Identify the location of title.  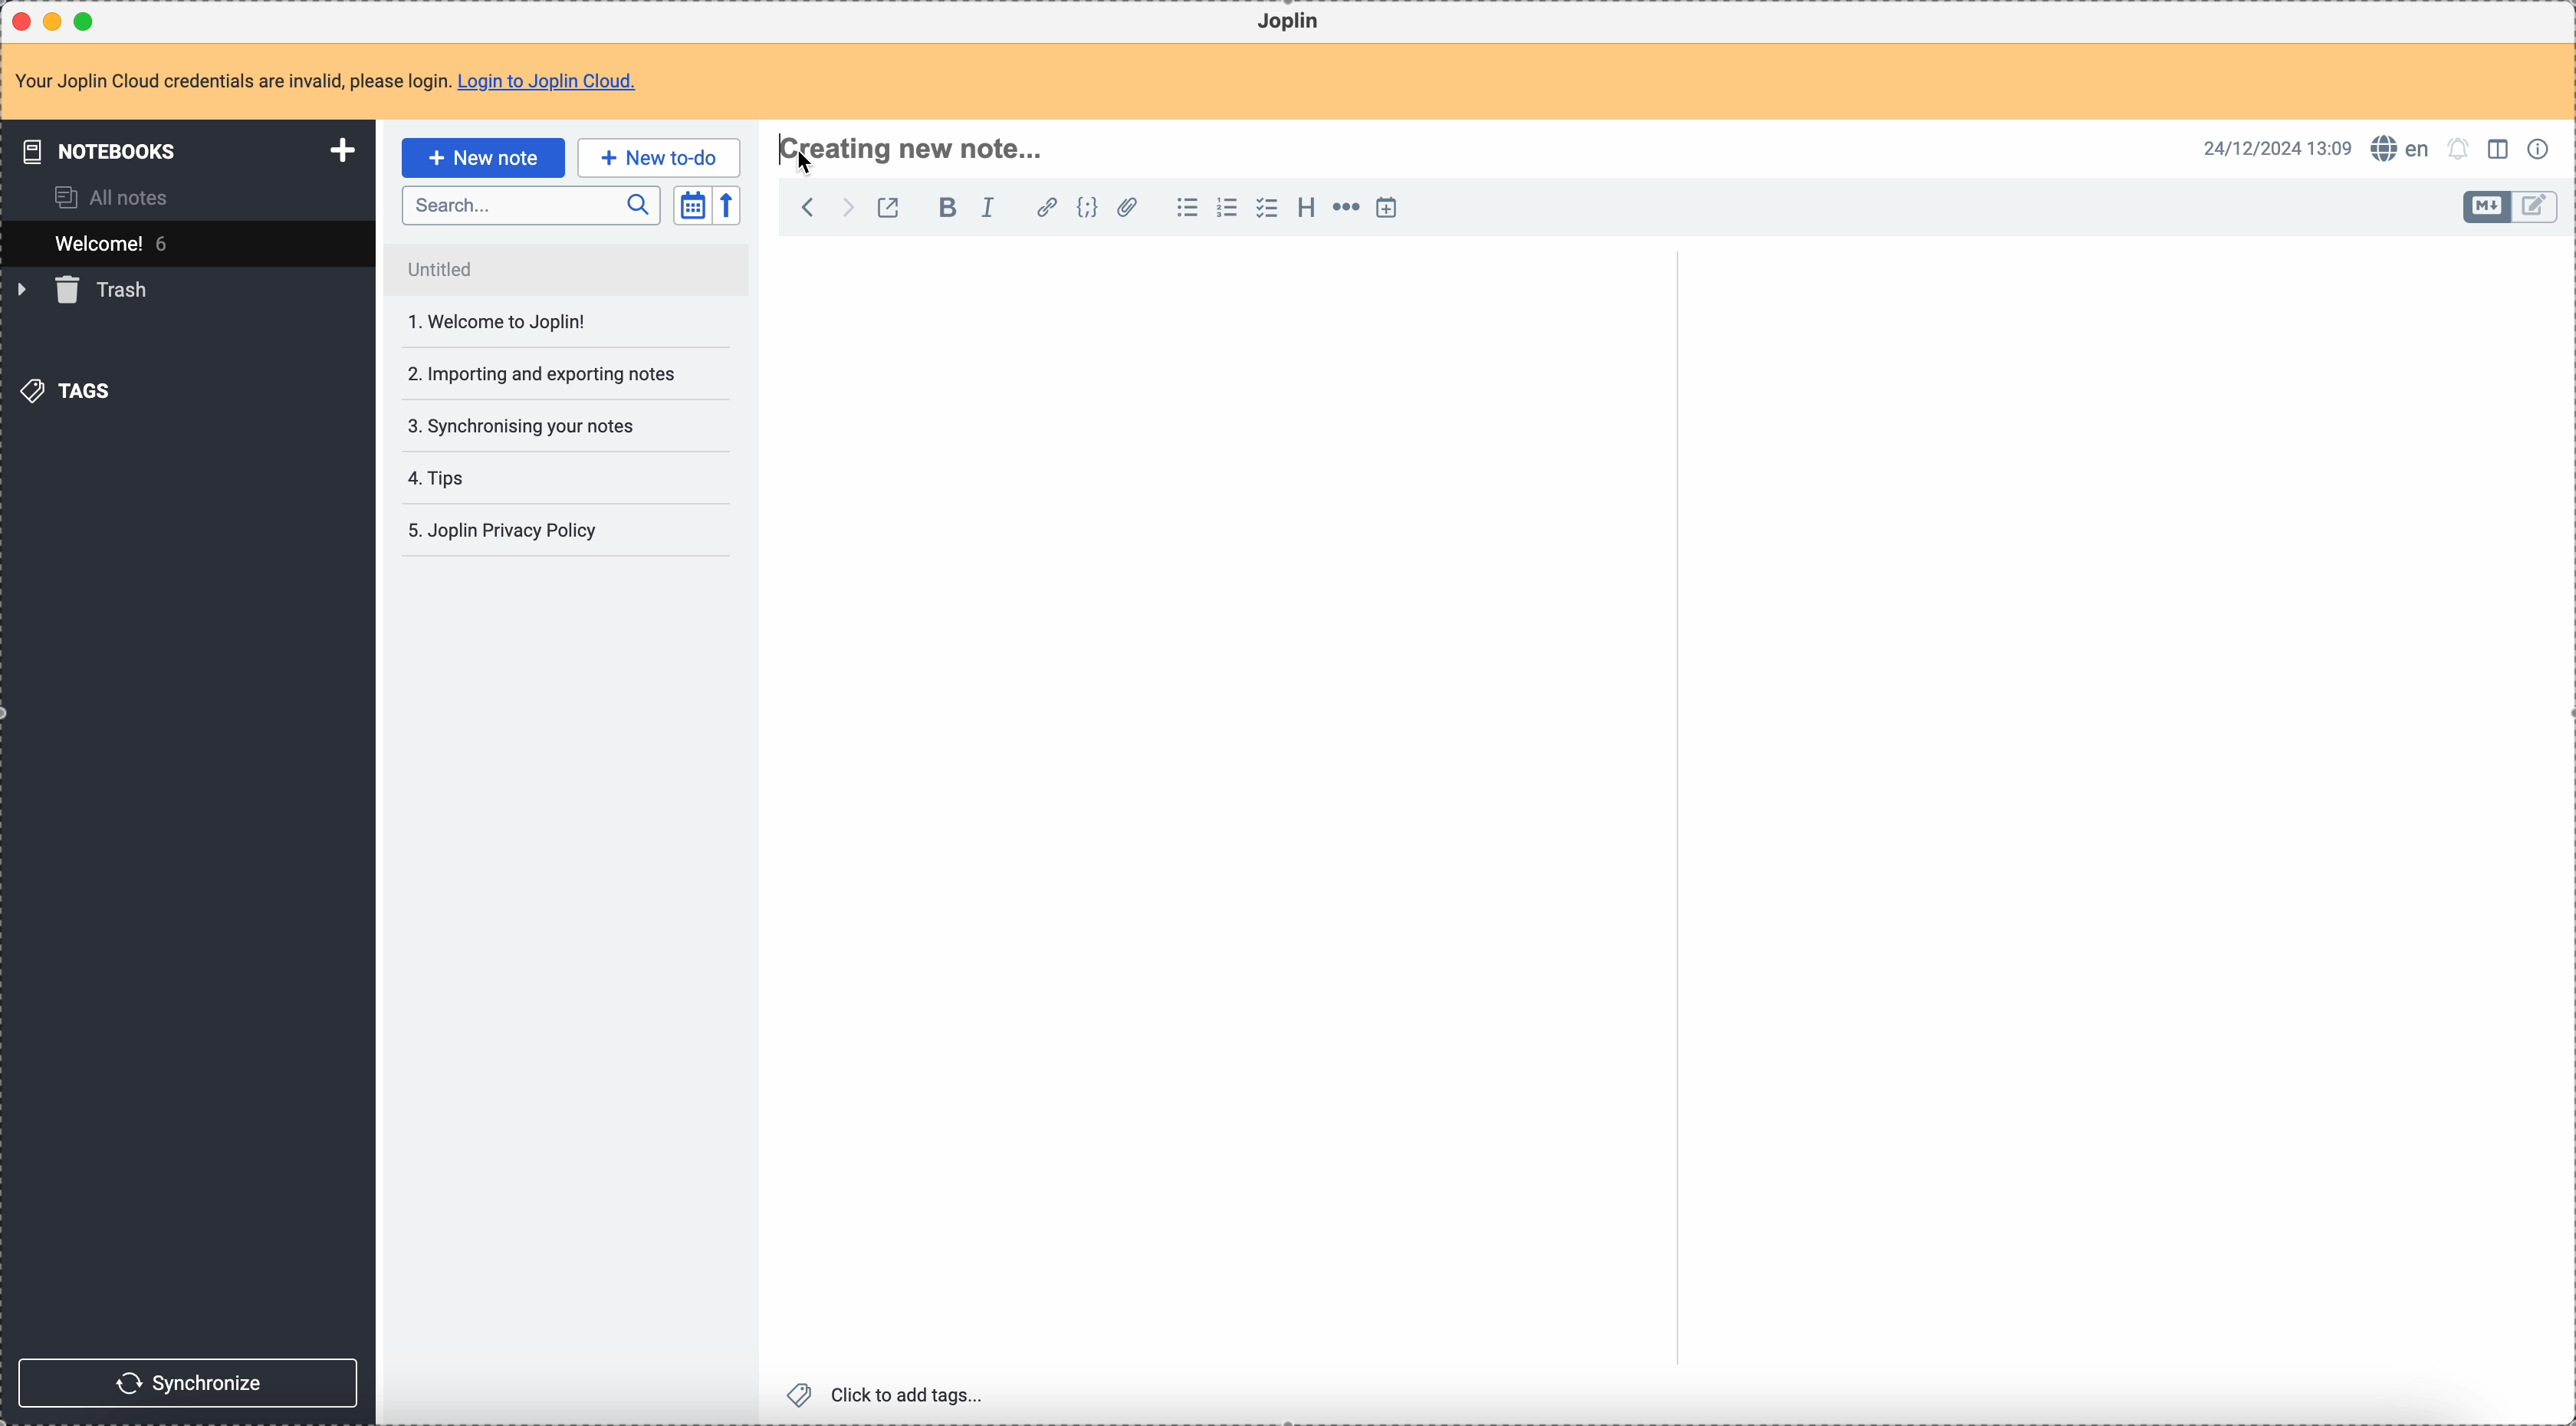
(921, 149).